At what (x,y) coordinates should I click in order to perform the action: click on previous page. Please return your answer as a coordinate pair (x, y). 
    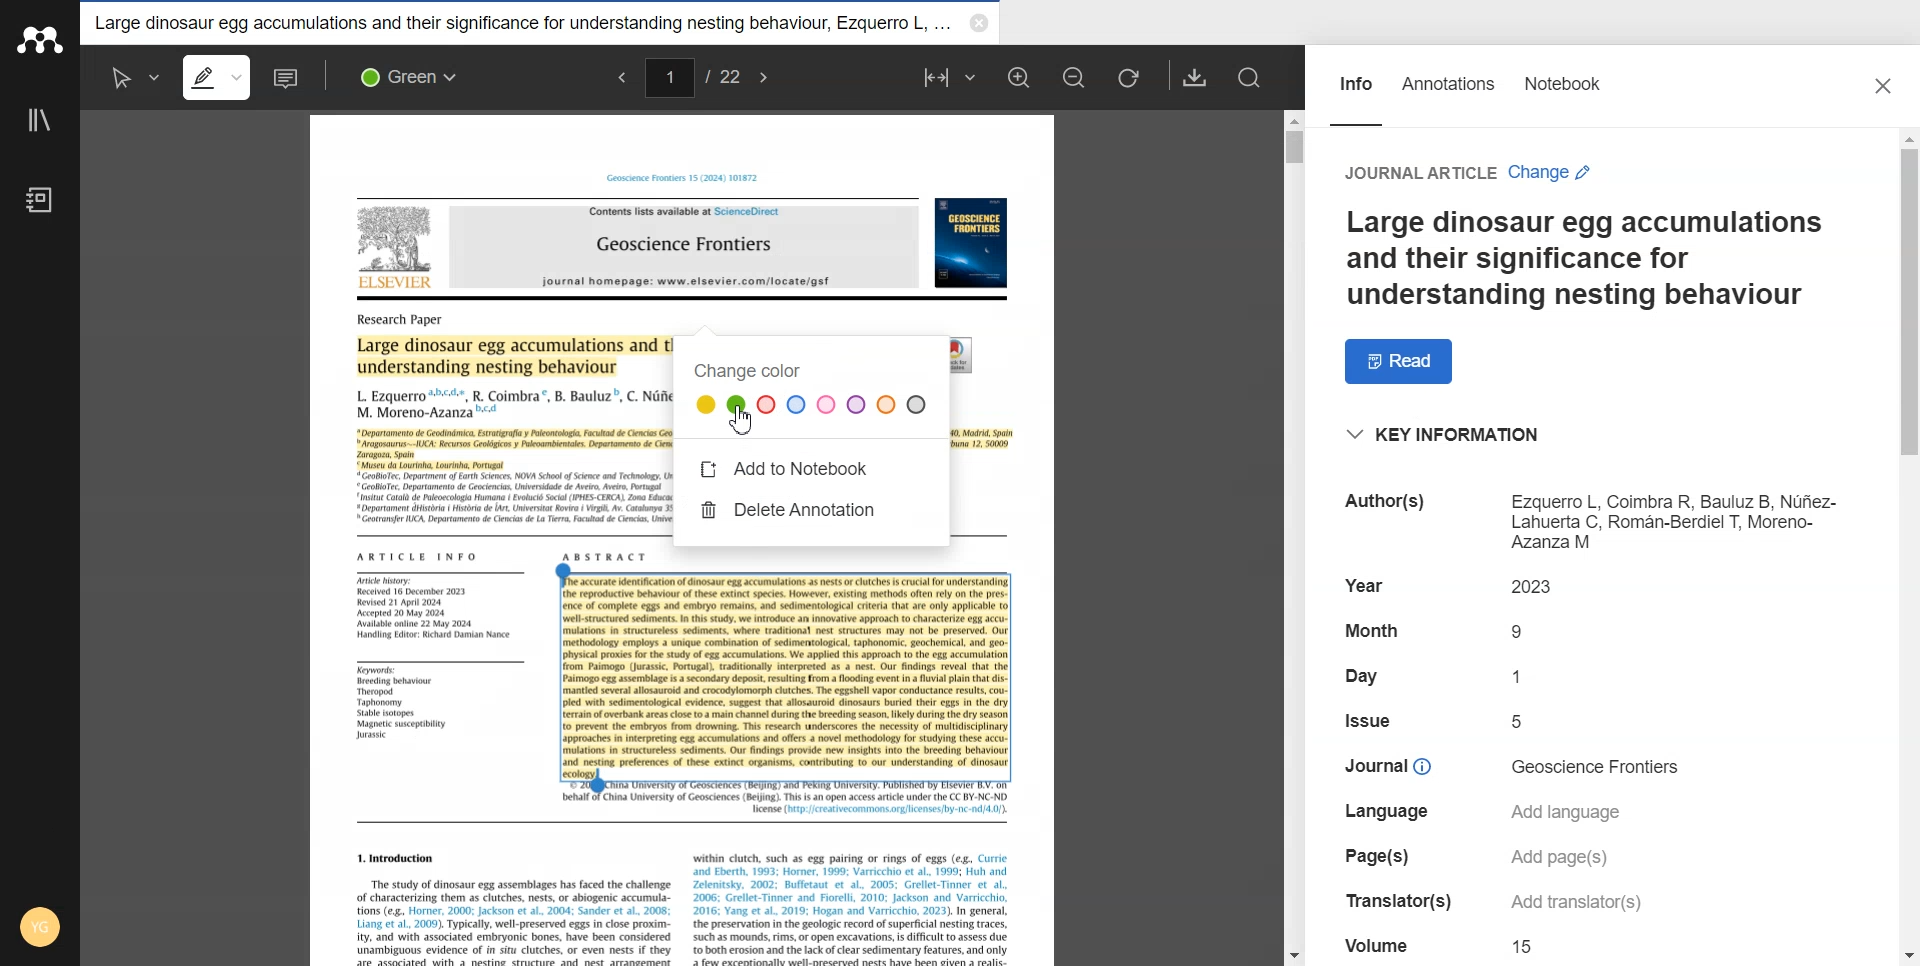
    Looking at the image, I should click on (617, 79).